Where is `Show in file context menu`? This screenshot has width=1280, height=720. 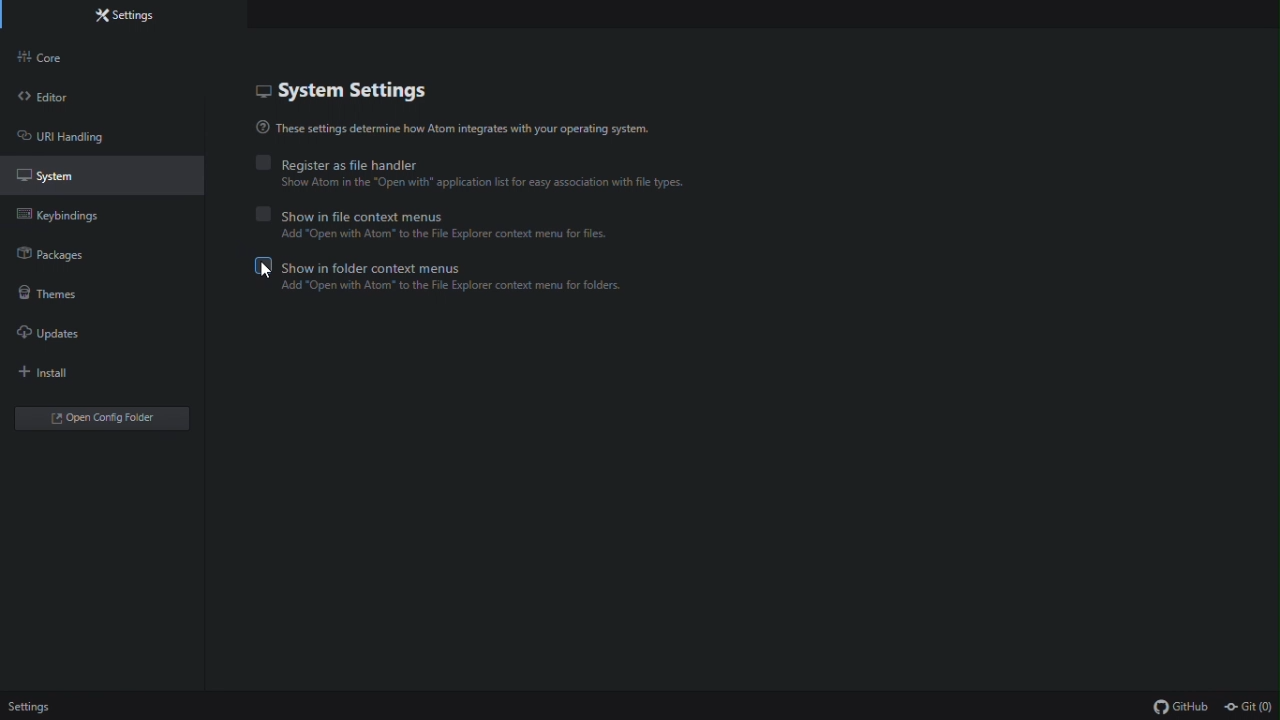
Show in file context menu is located at coordinates (443, 214).